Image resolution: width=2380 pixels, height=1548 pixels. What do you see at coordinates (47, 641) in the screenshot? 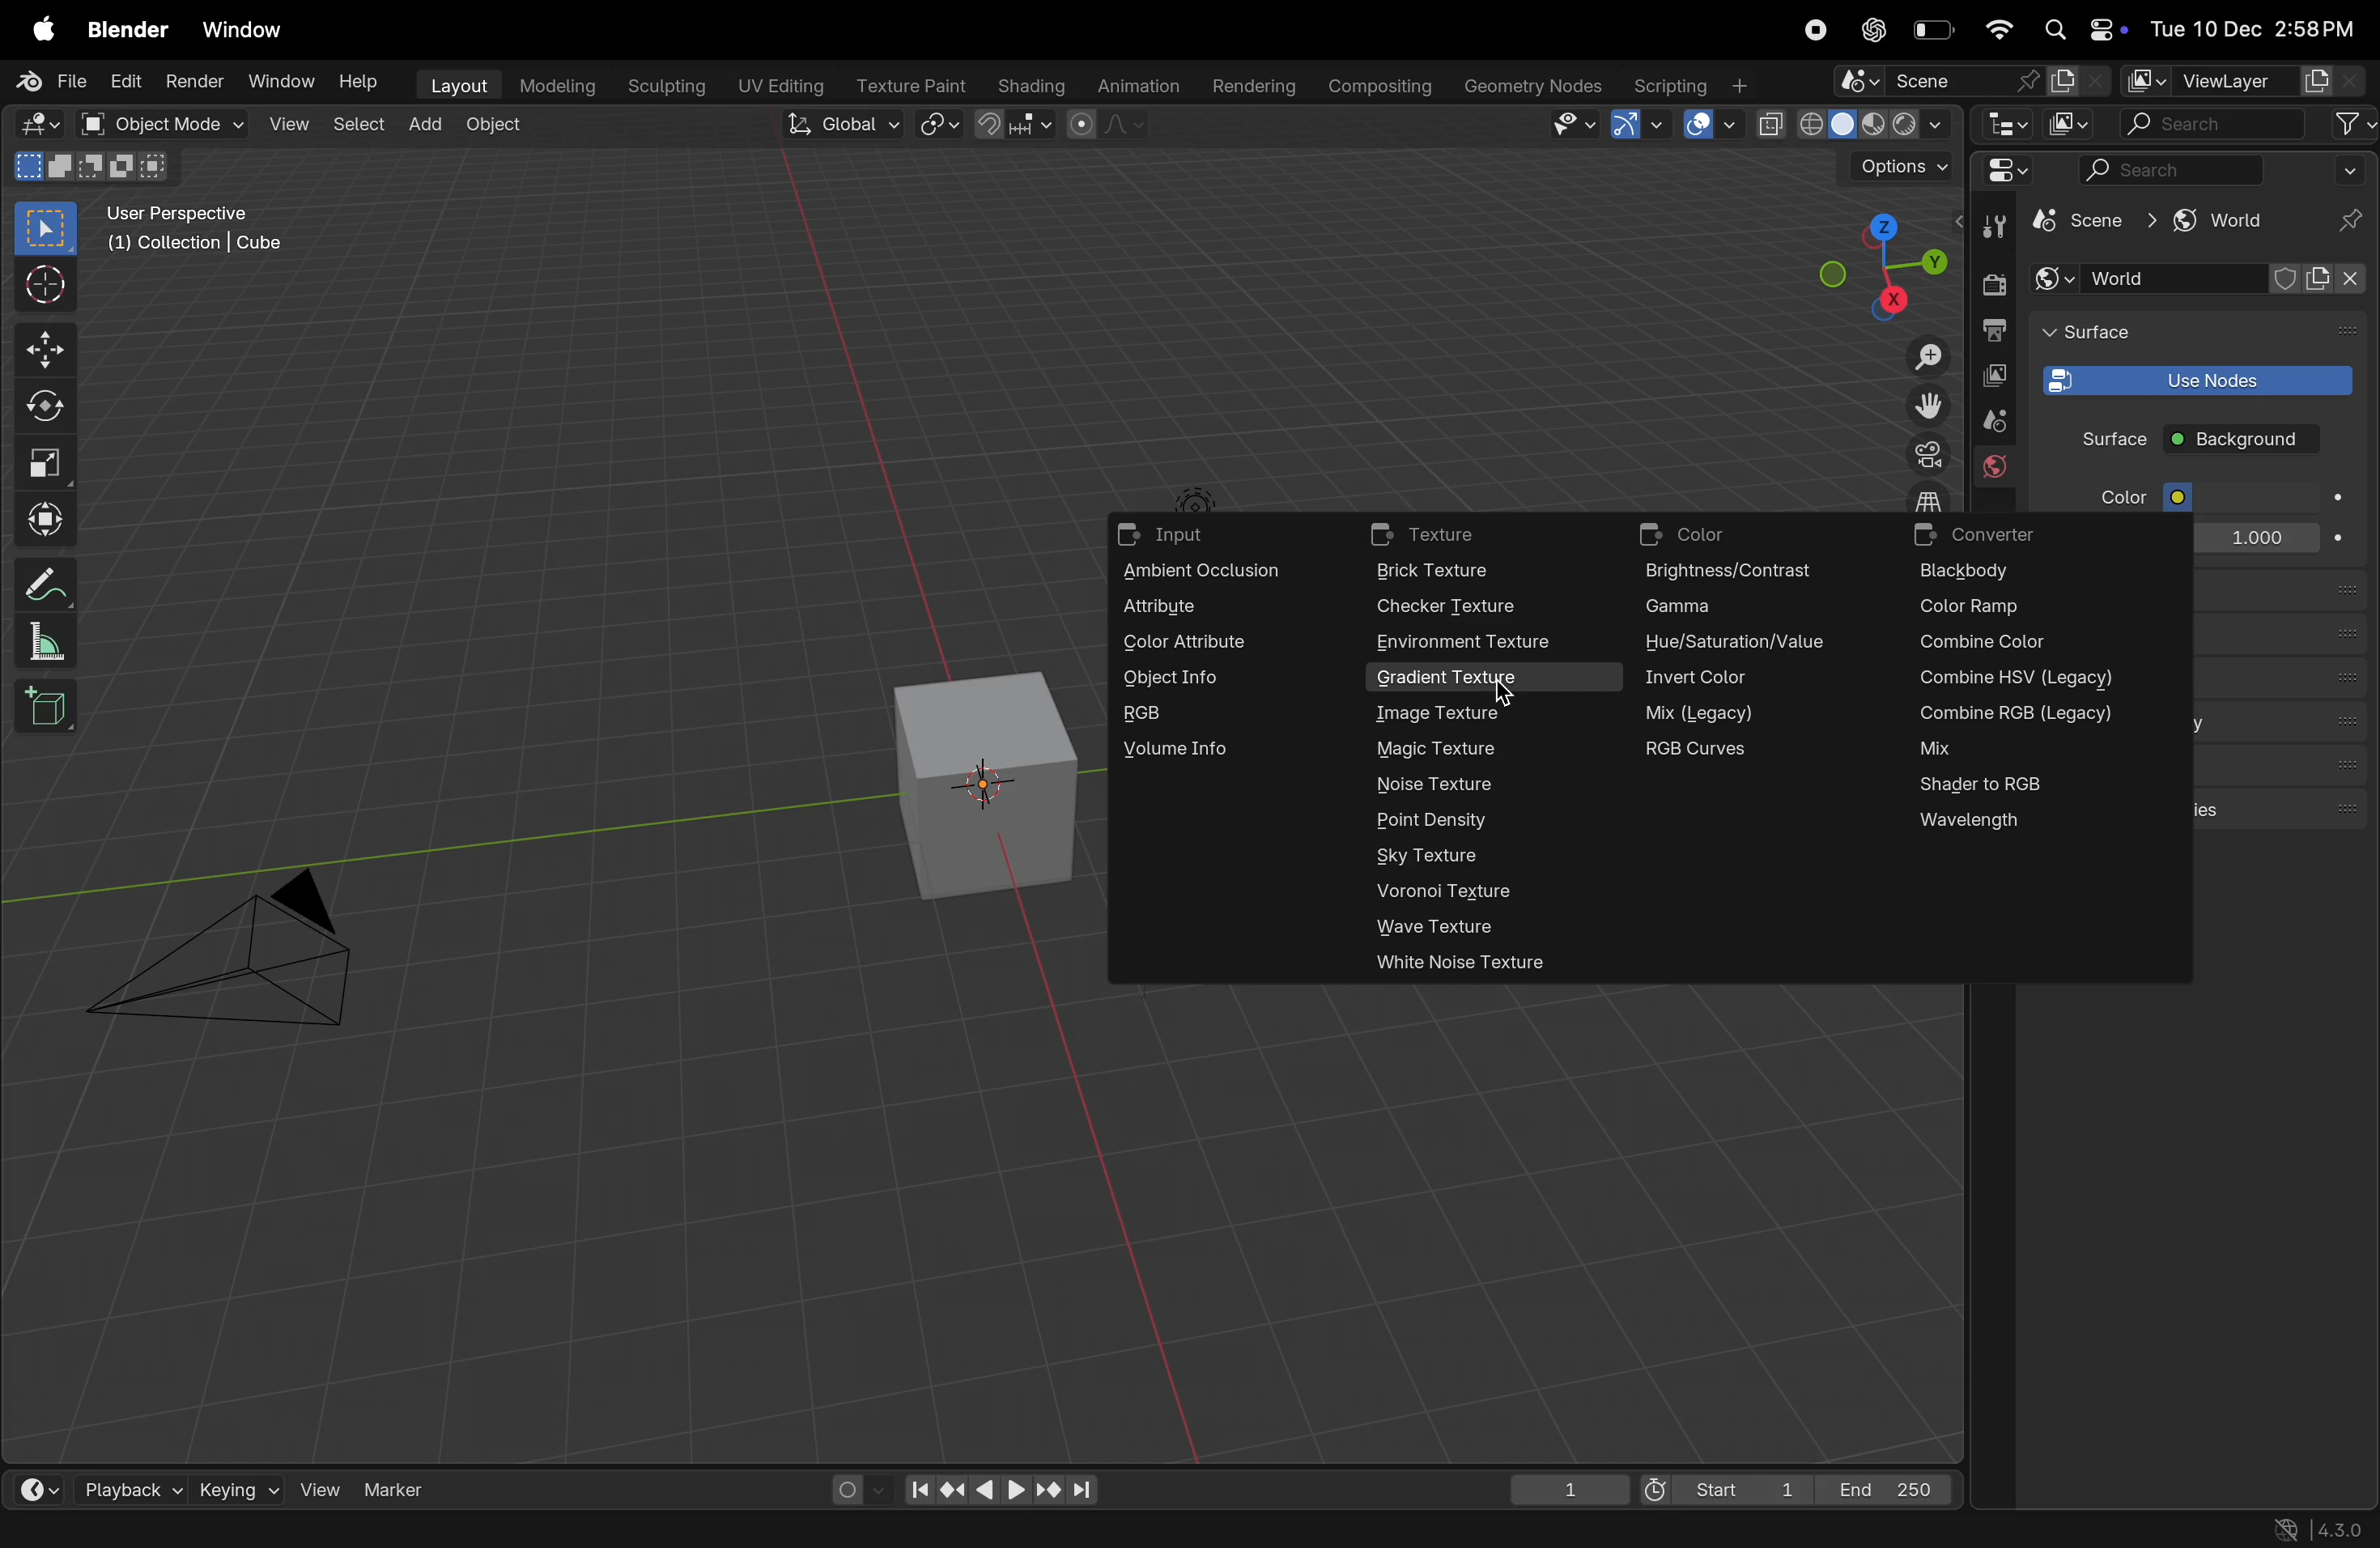
I see `measure` at bounding box center [47, 641].